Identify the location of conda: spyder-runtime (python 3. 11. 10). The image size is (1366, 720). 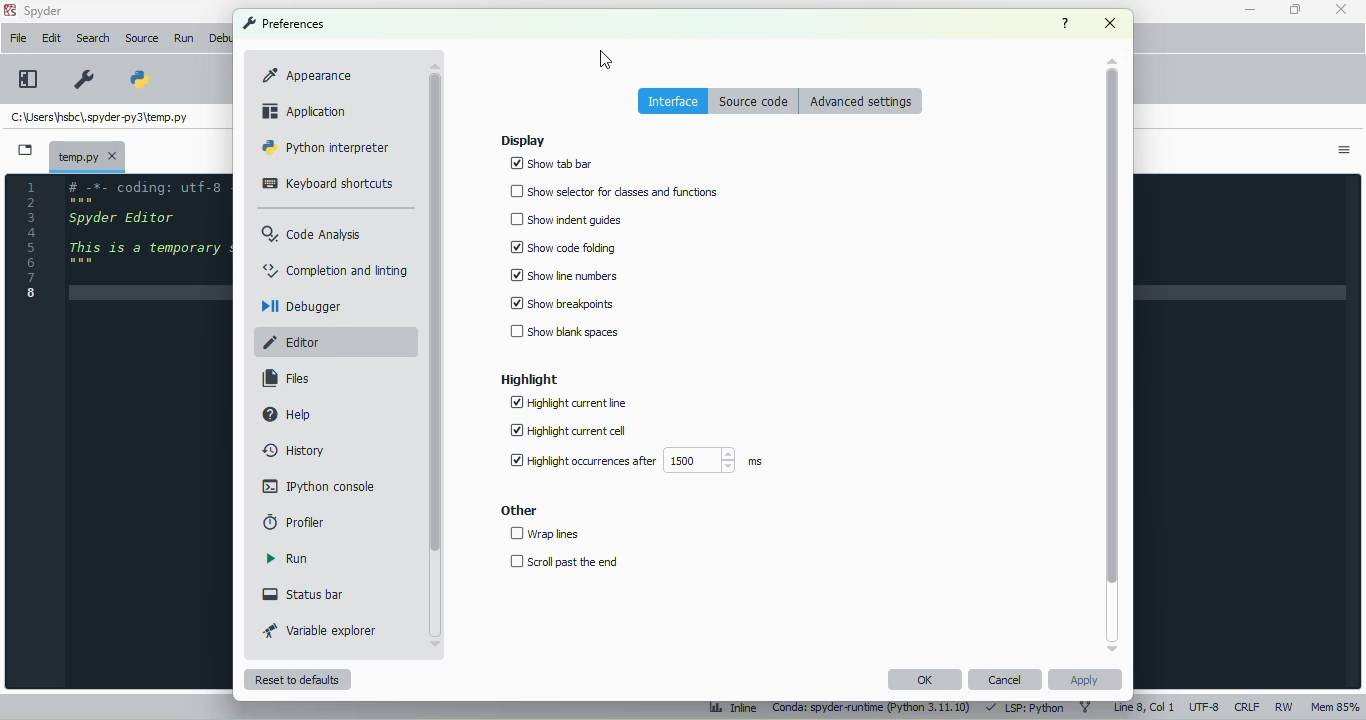
(873, 706).